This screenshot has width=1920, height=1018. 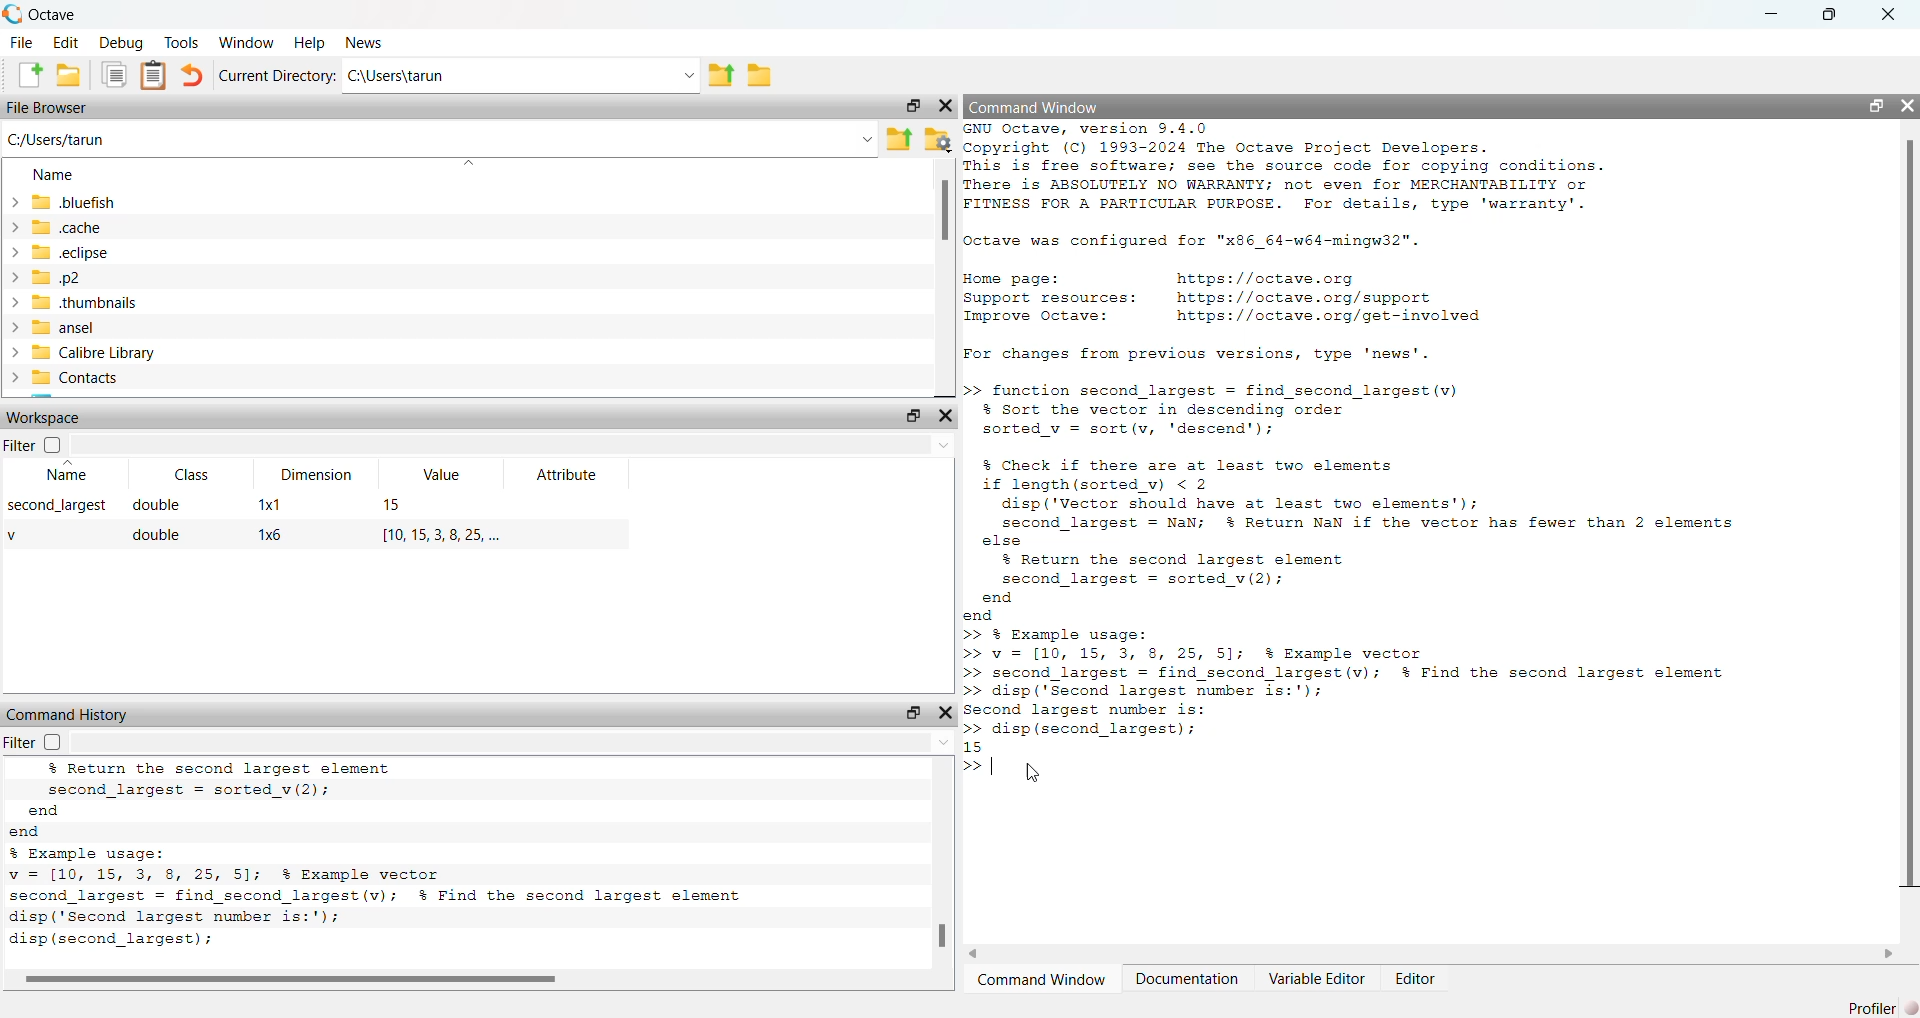 What do you see at coordinates (438, 138) in the screenshot?
I see `enter the path or filename` at bounding box center [438, 138].